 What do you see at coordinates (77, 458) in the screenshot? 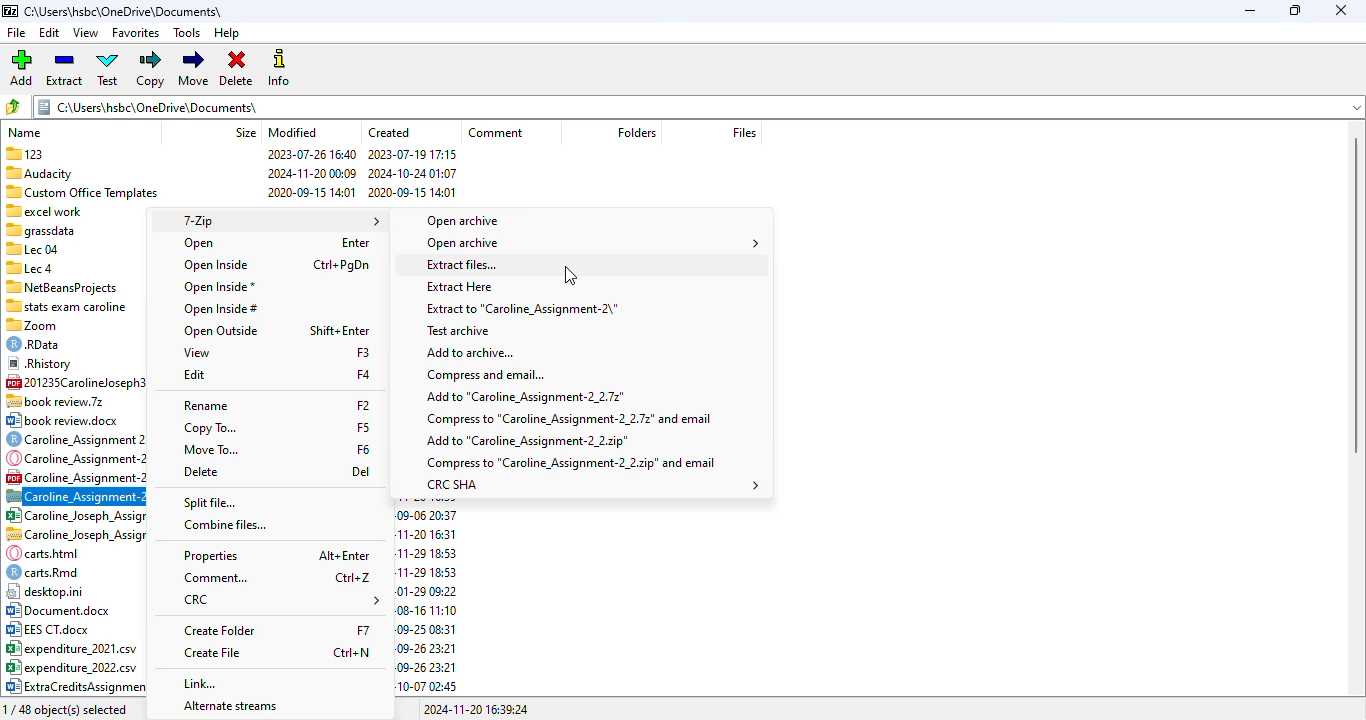
I see ` Caroline_Assignment-2.... 808485 2023-10-06 15:37 2023-10-06 15:35` at bounding box center [77, 458].